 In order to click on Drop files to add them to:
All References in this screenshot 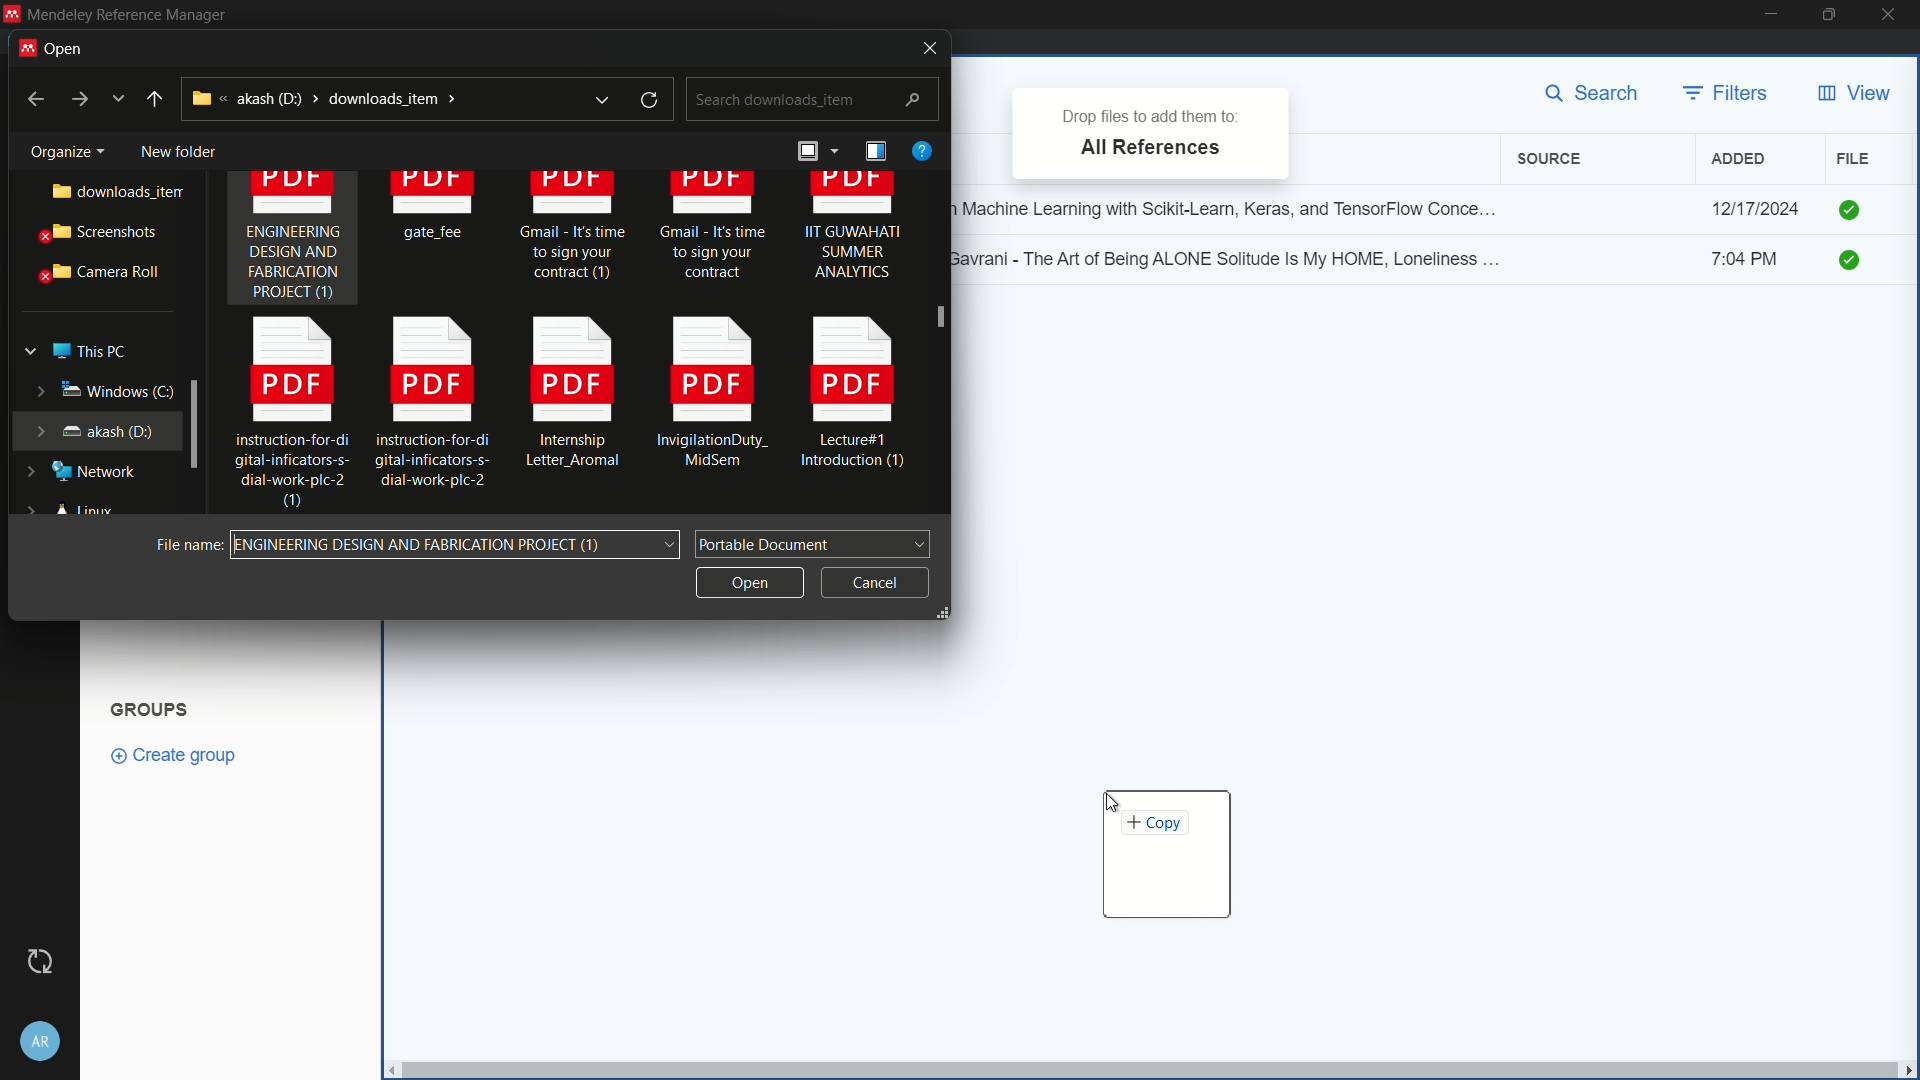, I will do `click(1156, 133)`.